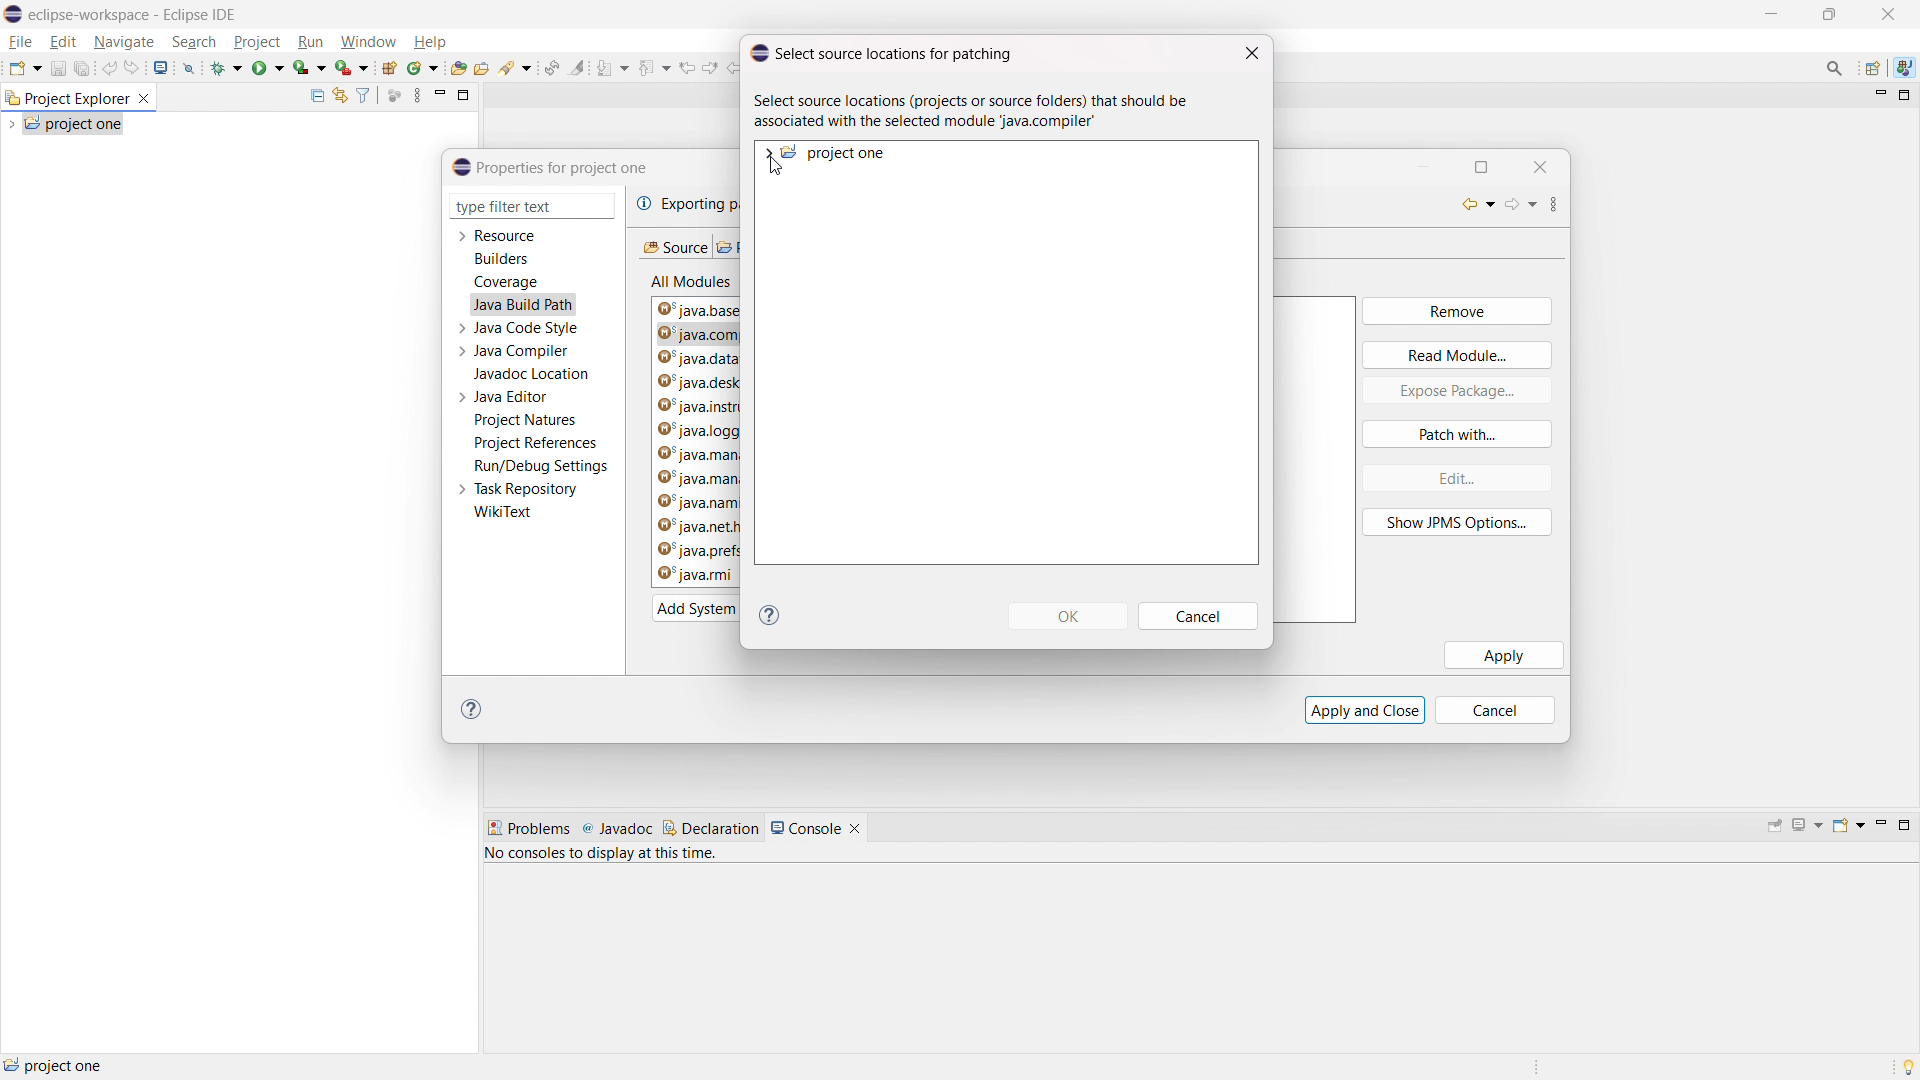 The image size is (1920, 1080). What do you see at coordinates (512, 397) in the screenshot?
I see `java editor` at bounding box center [512, 397].